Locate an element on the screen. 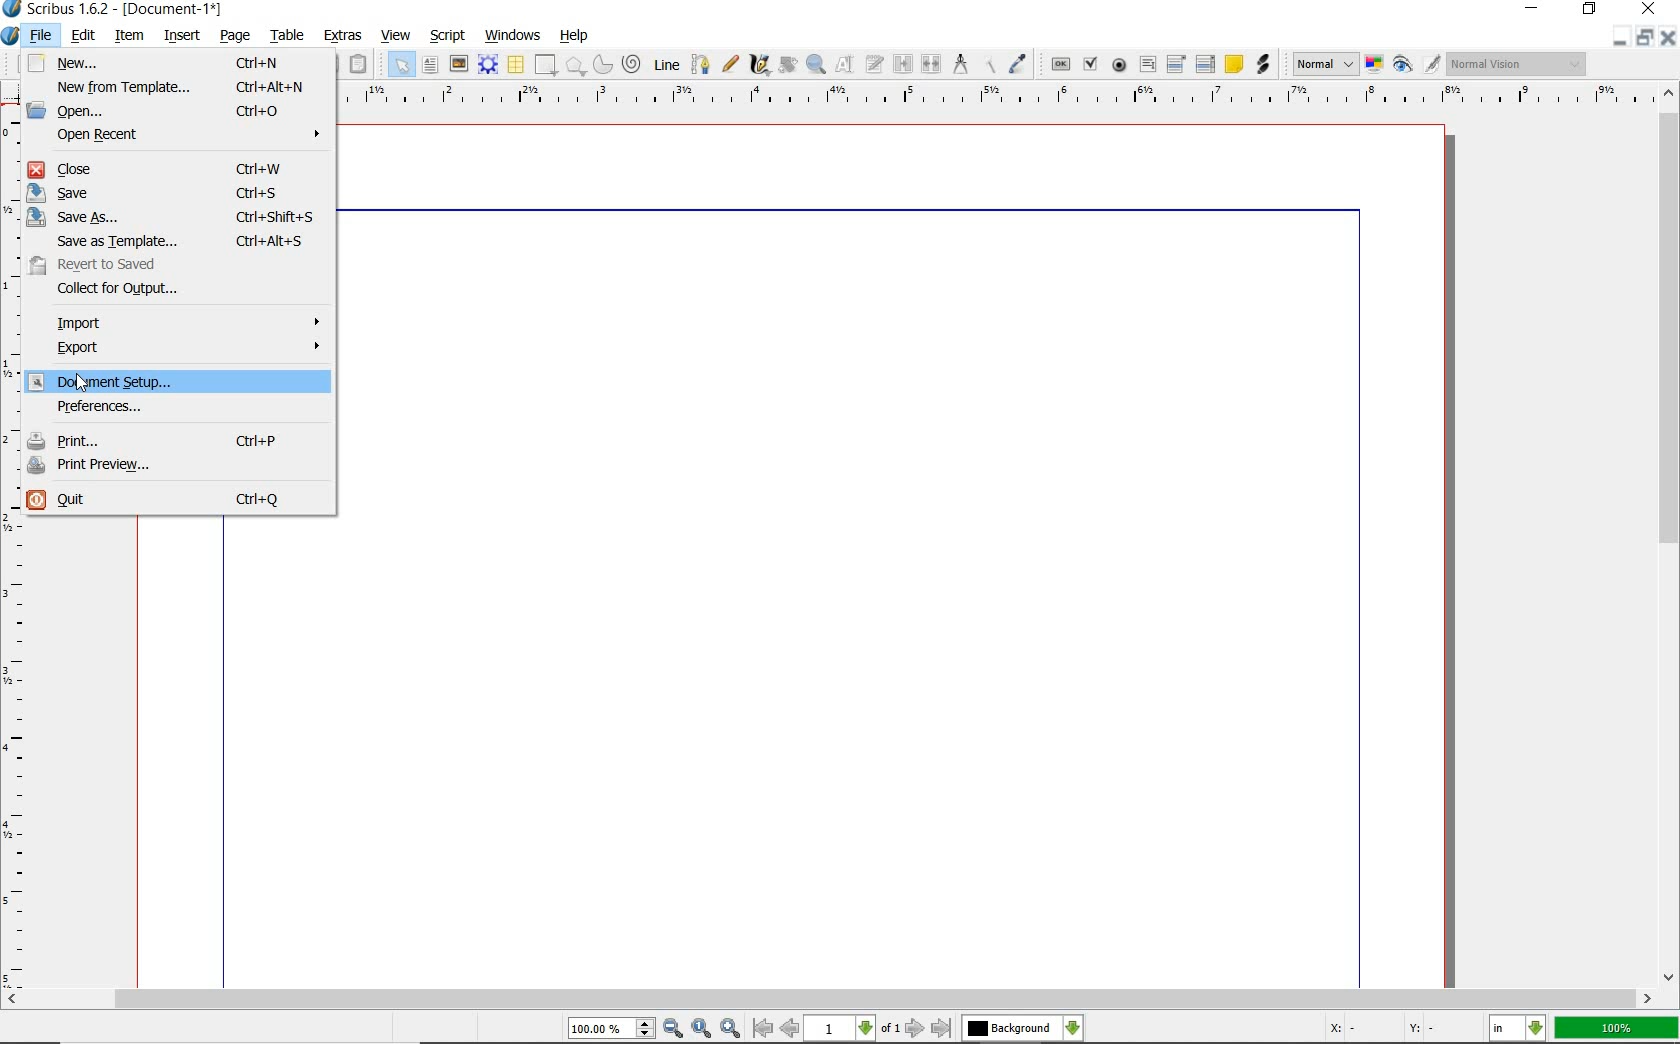 The height and width of the screenshot is (1044, 1680). move to next or previous page is located at coordinates (854, 1029).